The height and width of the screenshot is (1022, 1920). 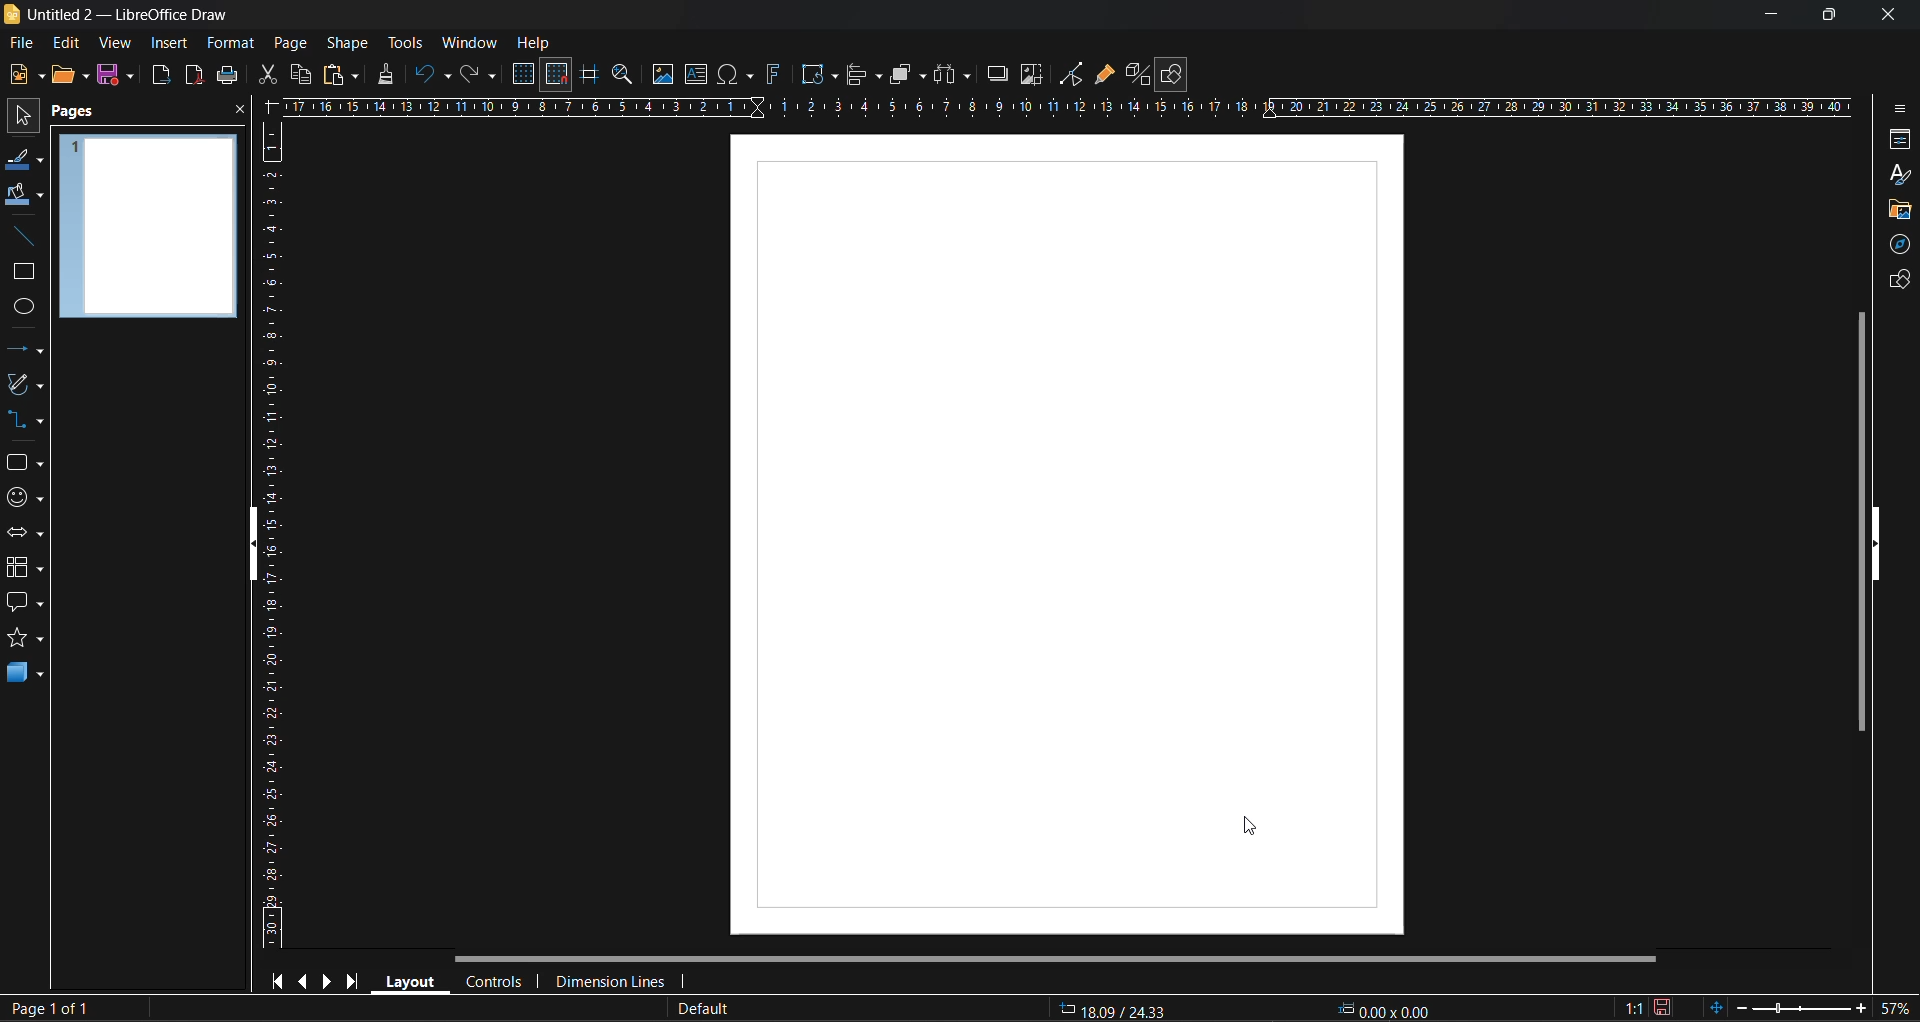 I want to click on scaling factor, so click(x=1630, y=1007).